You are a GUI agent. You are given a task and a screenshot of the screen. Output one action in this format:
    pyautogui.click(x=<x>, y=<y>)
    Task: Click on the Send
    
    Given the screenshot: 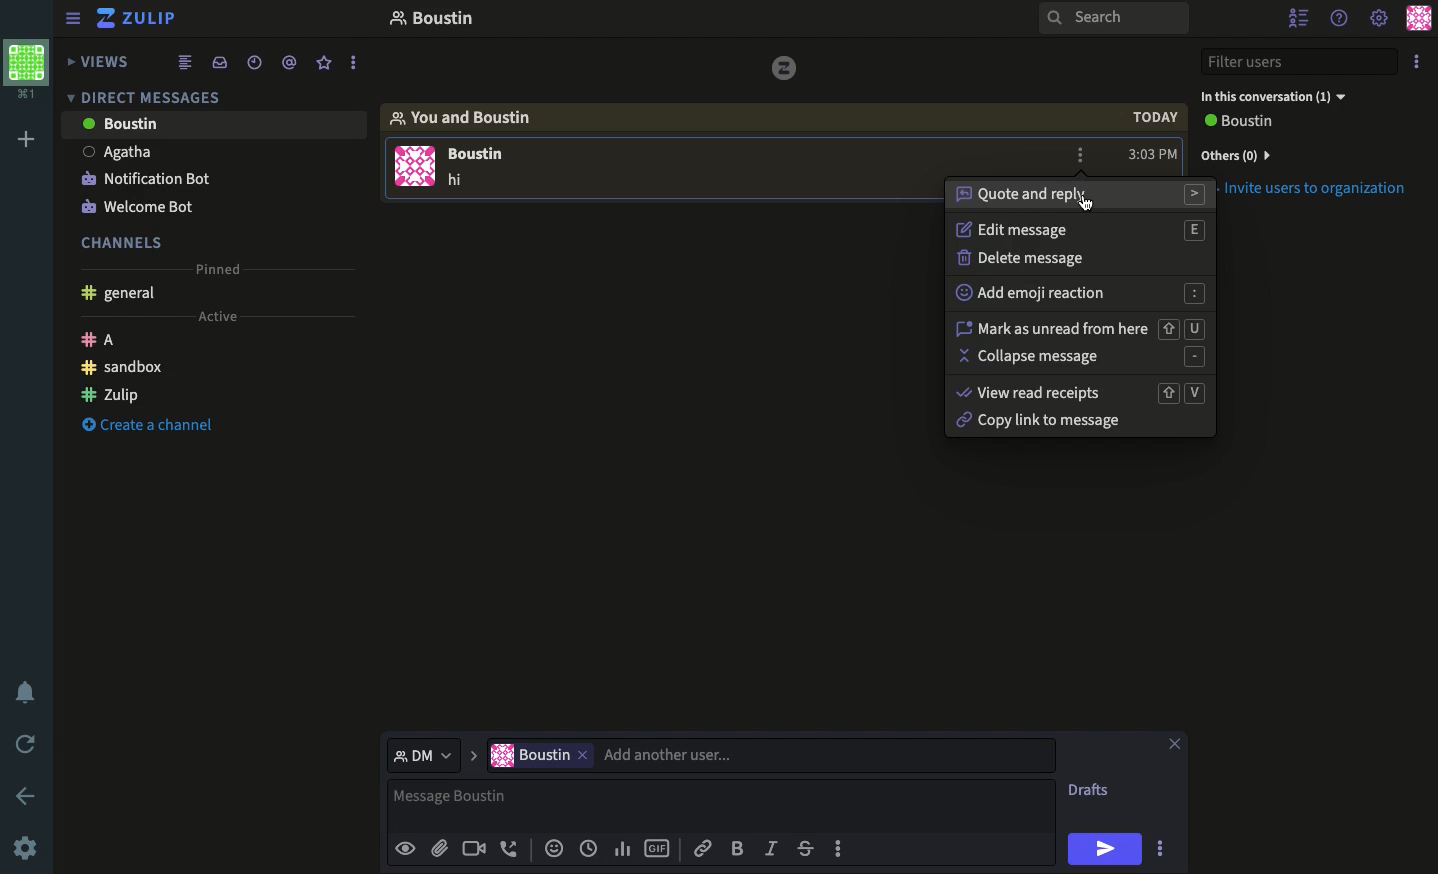 What is the action you would take?
    pyautogui.click(x=1108, y=848)
    